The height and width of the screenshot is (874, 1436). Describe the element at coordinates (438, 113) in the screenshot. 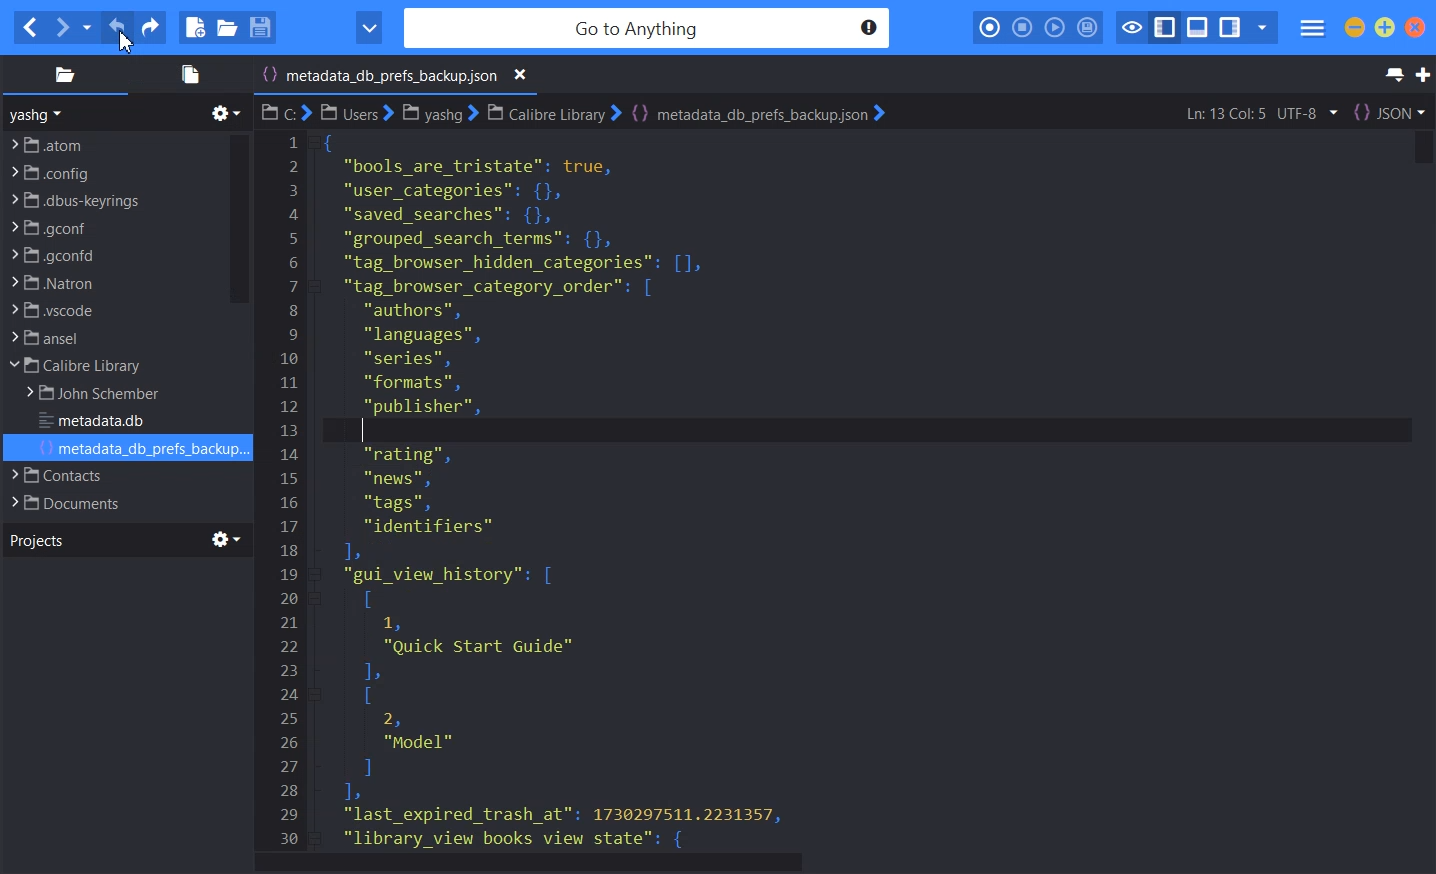

I see `yashg File` at that location.